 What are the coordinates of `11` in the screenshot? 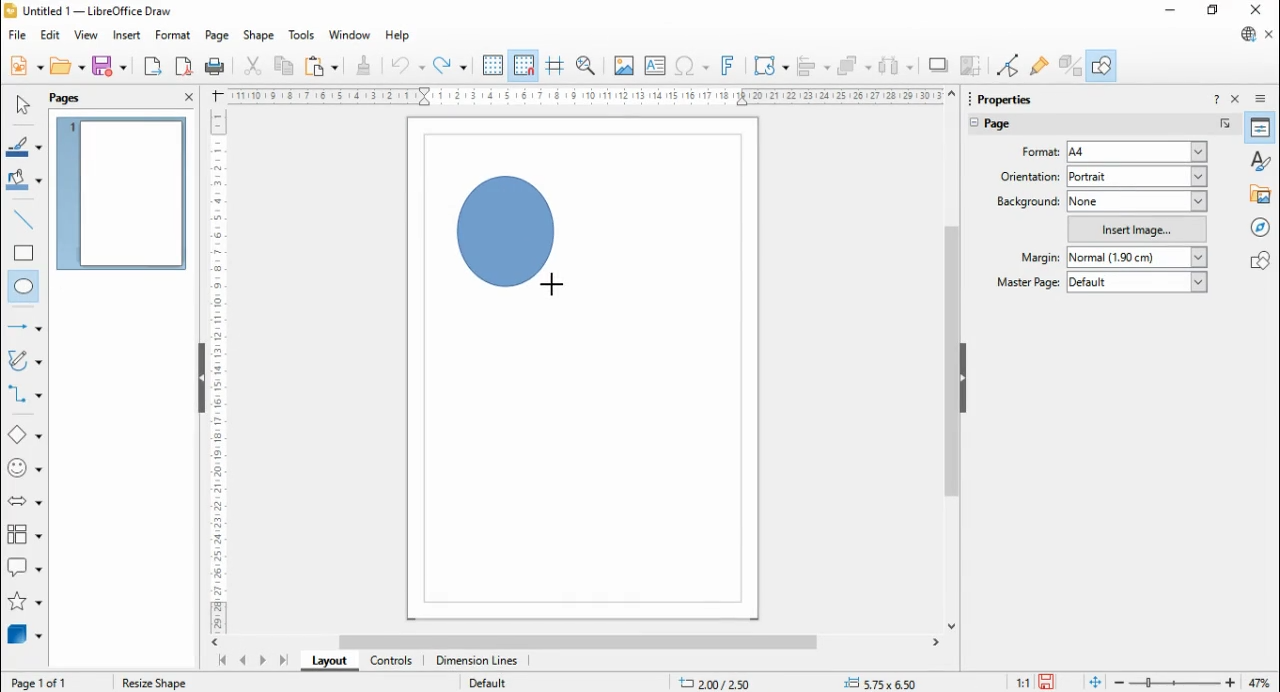 It's located at (1024, 682).